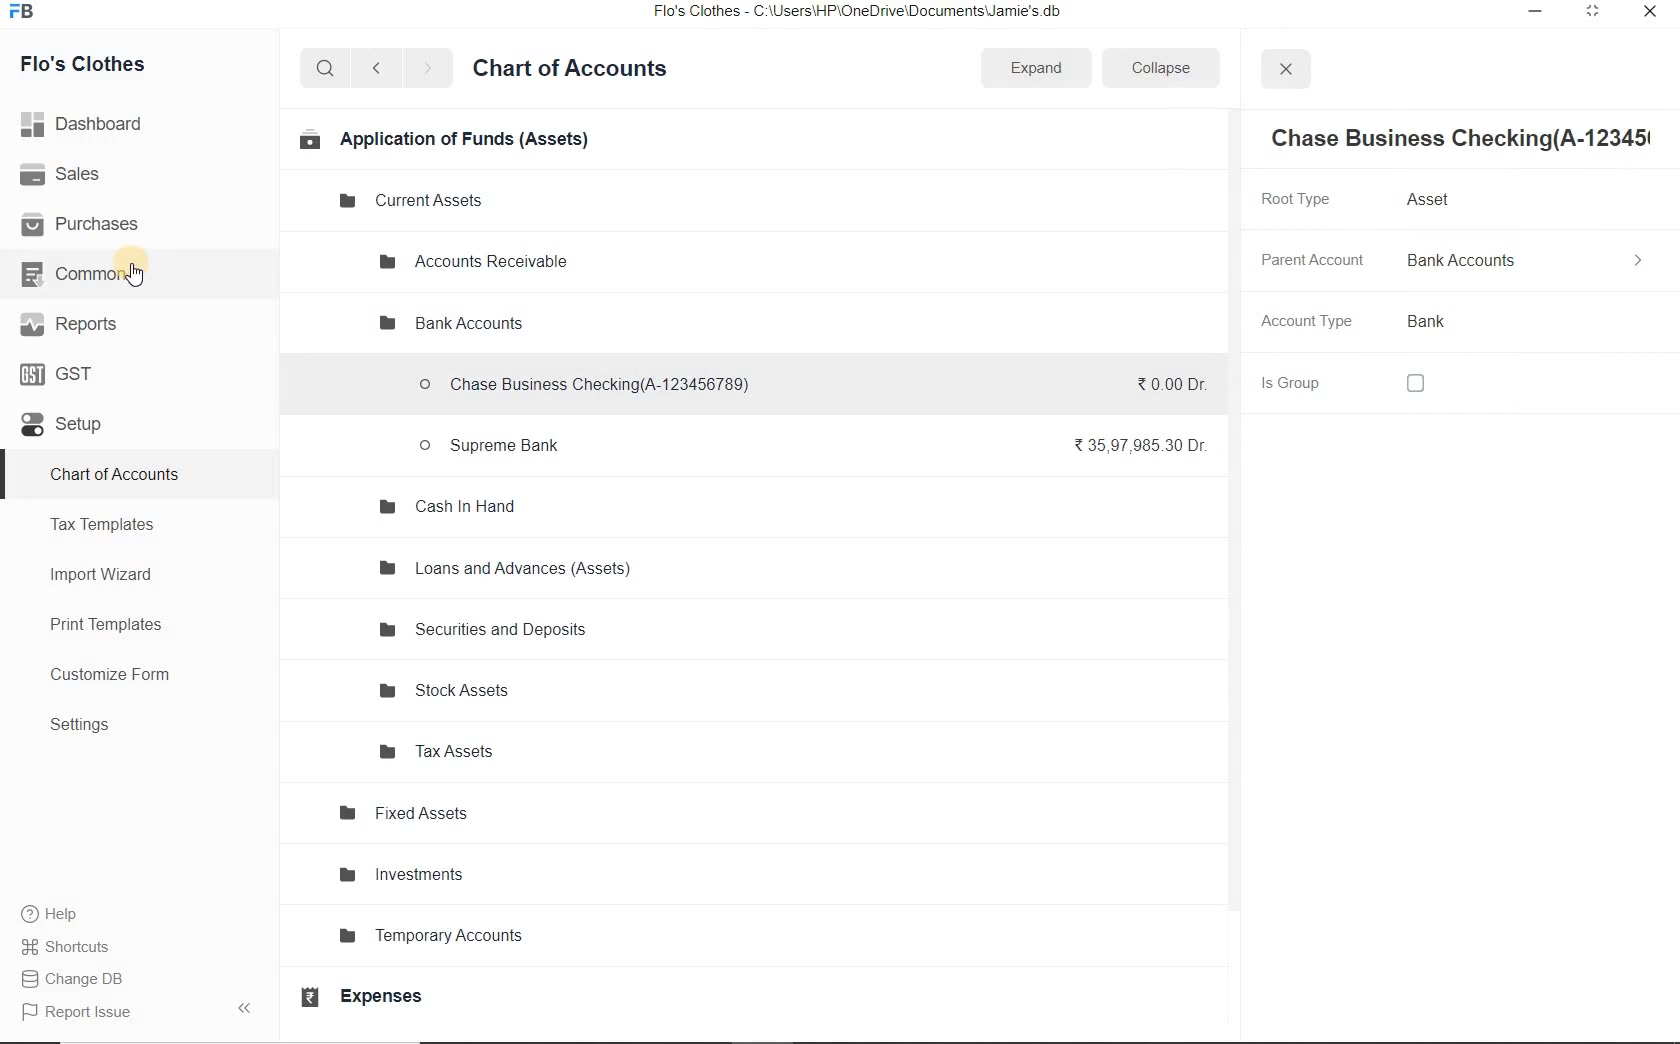 This screenshot has width=1680, height=1044. I want to click on Loans and Advances (Assets), so click(518, 576).